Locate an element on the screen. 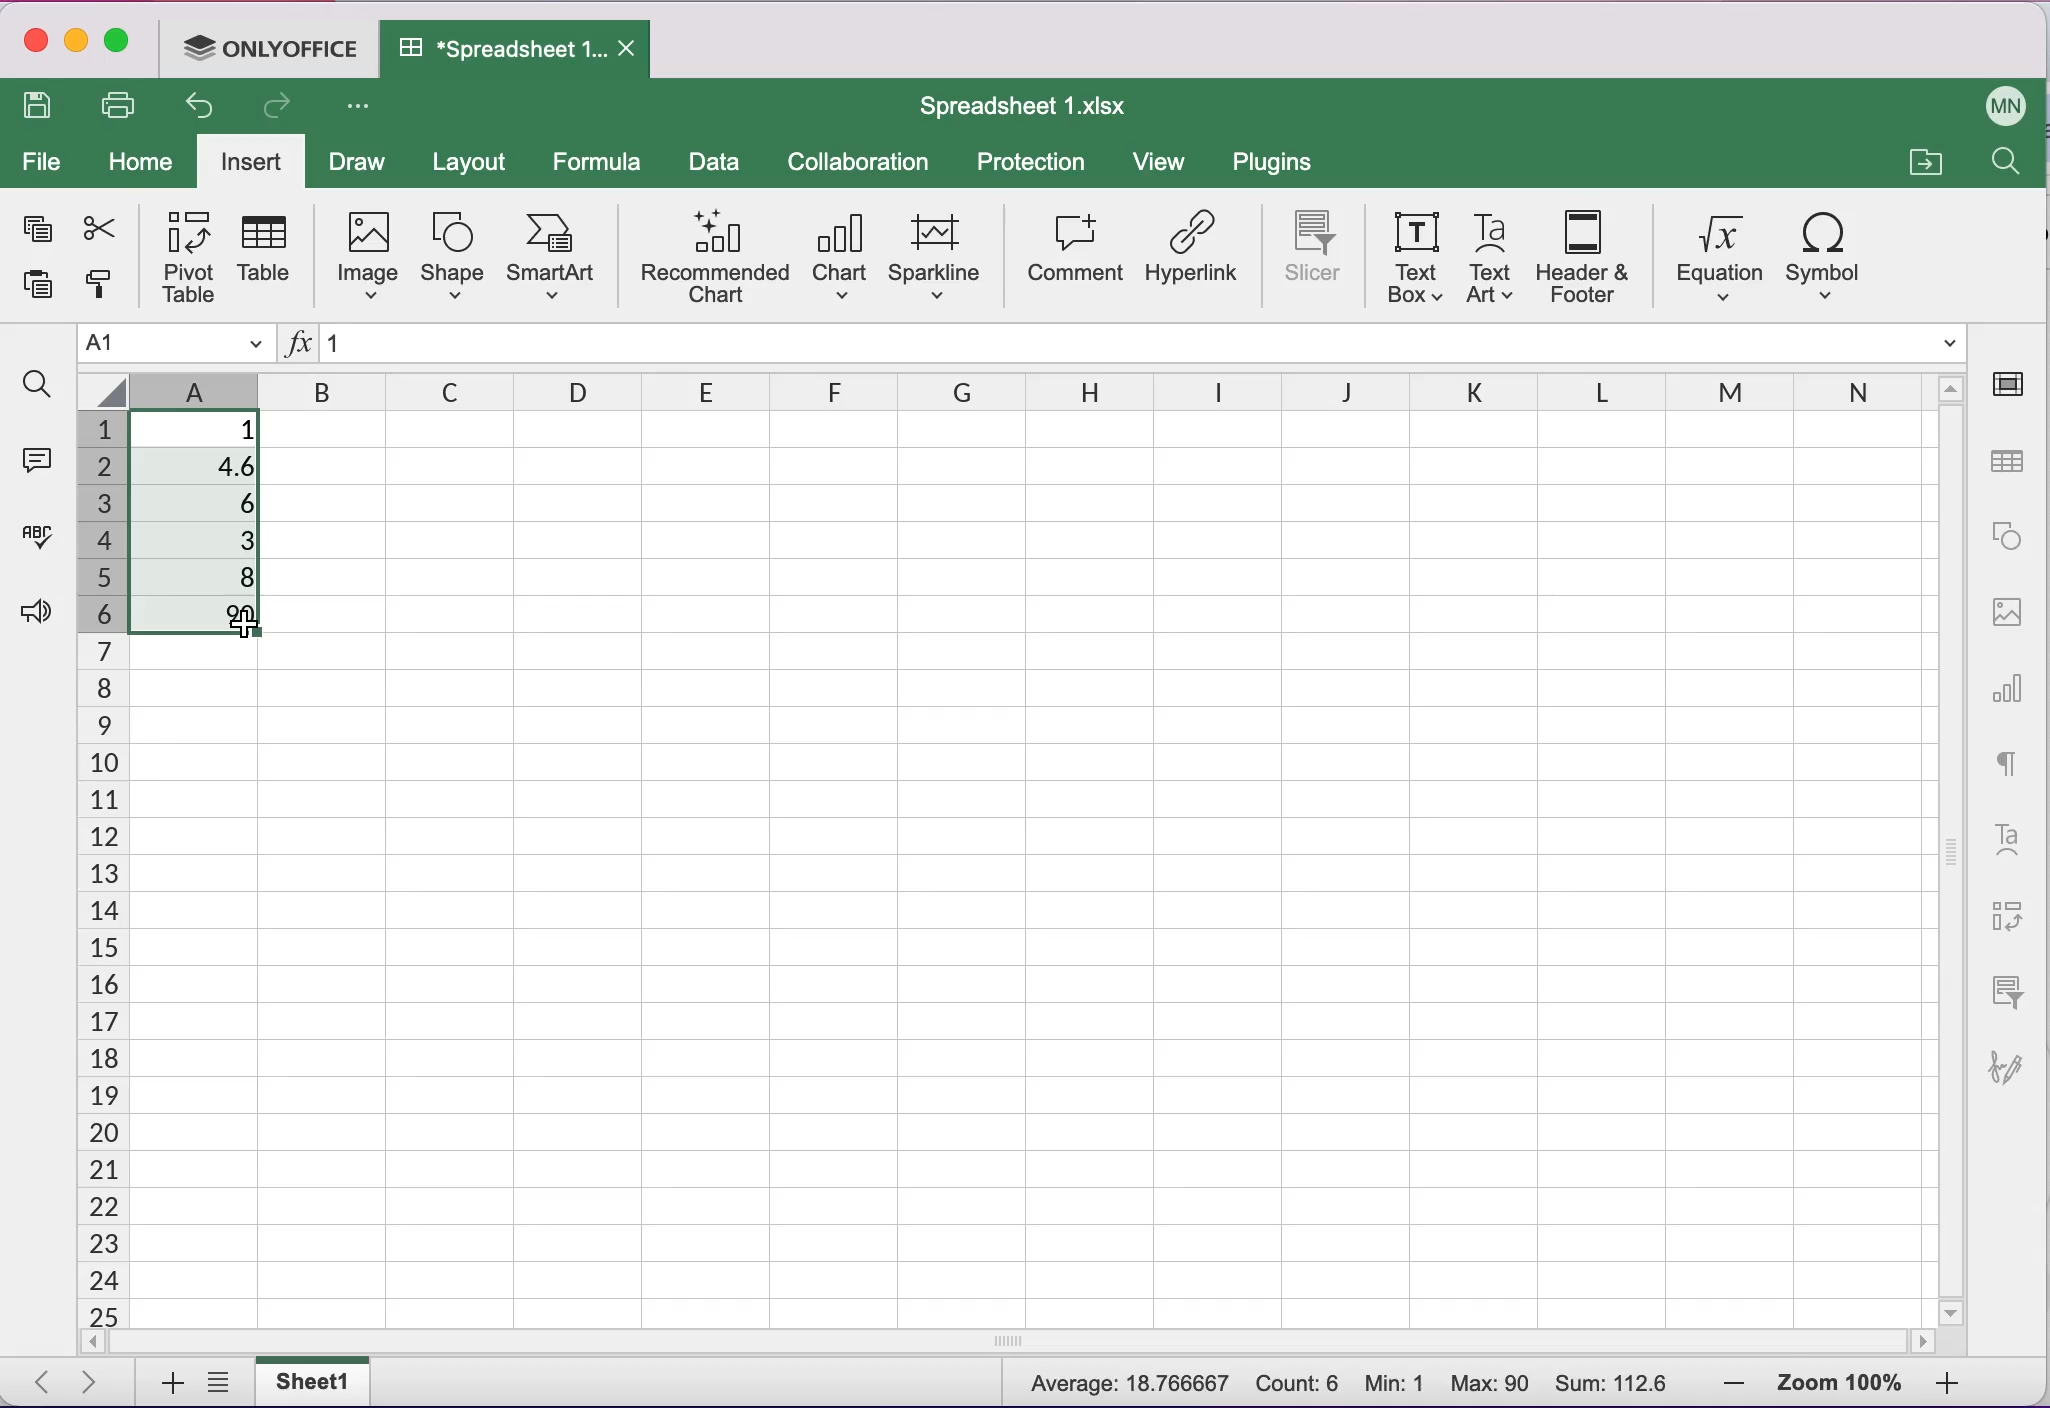 The image size is (2050, 1408). open a file location is located at coordinates (1930, 163).